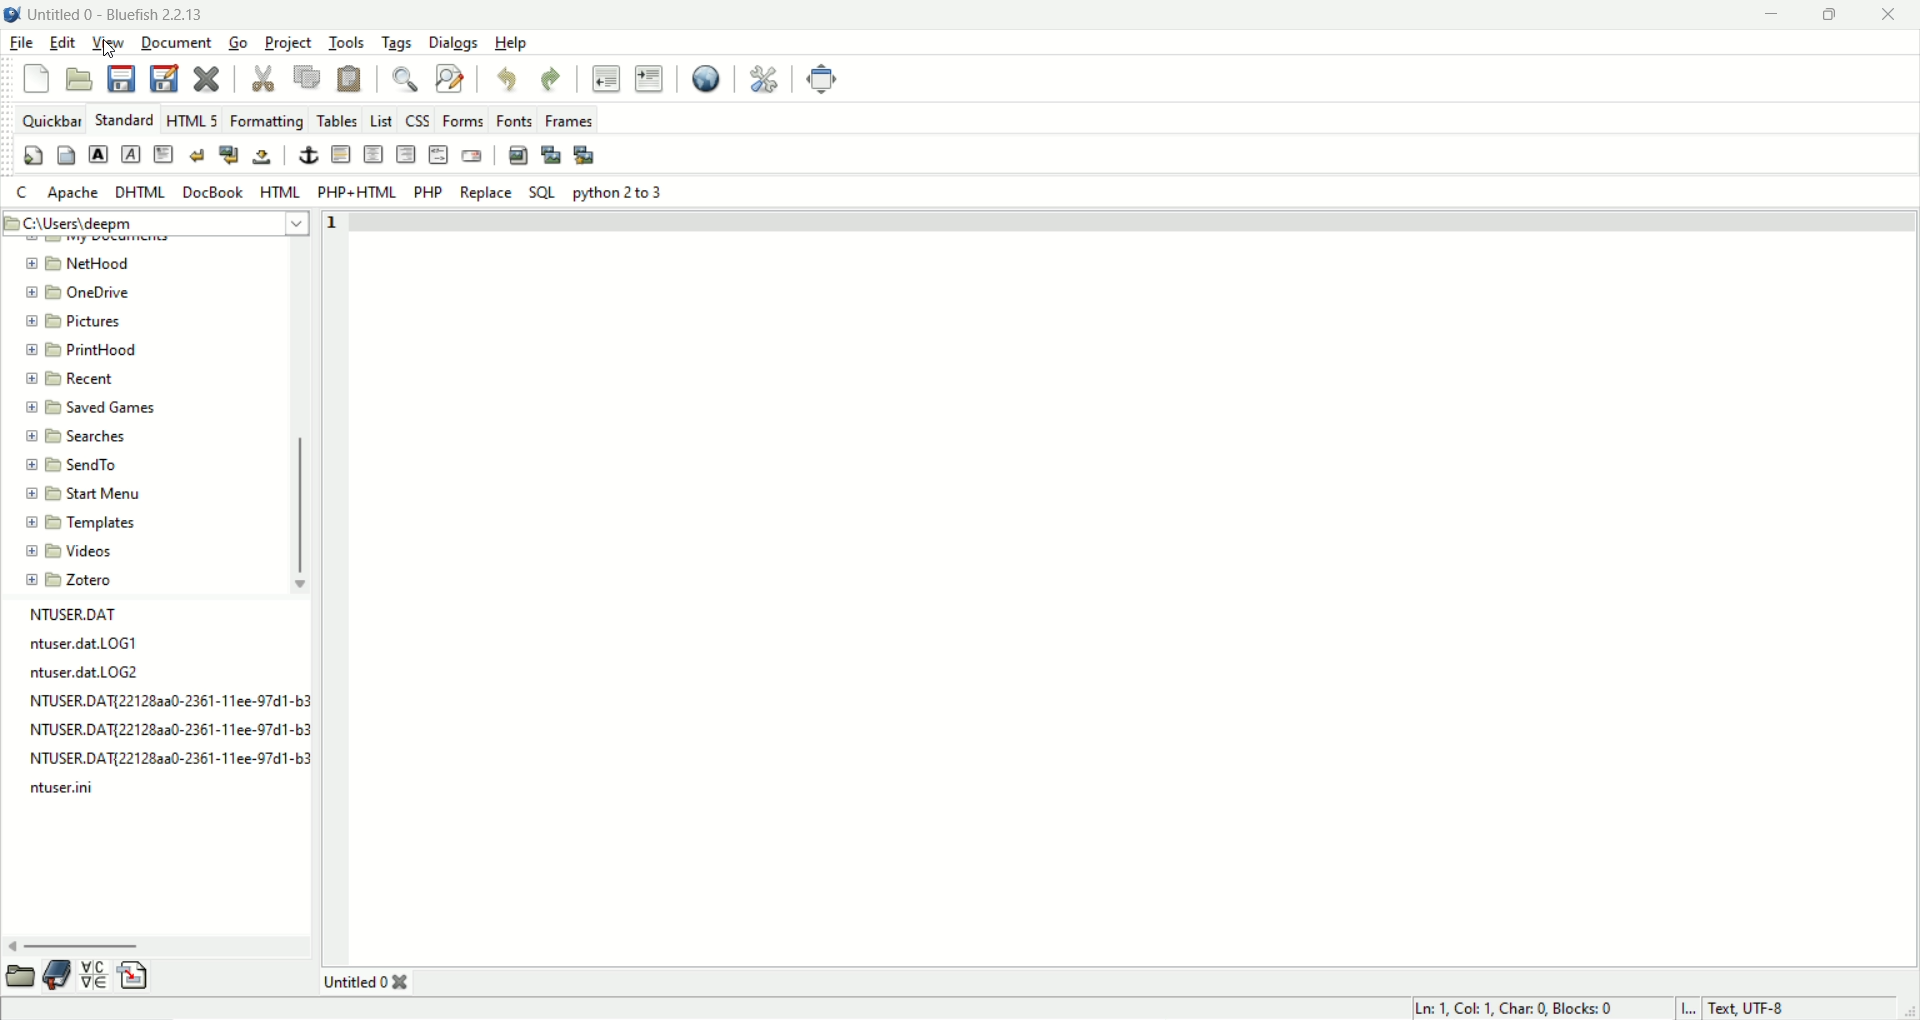 The image size is (1920, 1020). I want to click on insert thumbnail, so click(551, 156).